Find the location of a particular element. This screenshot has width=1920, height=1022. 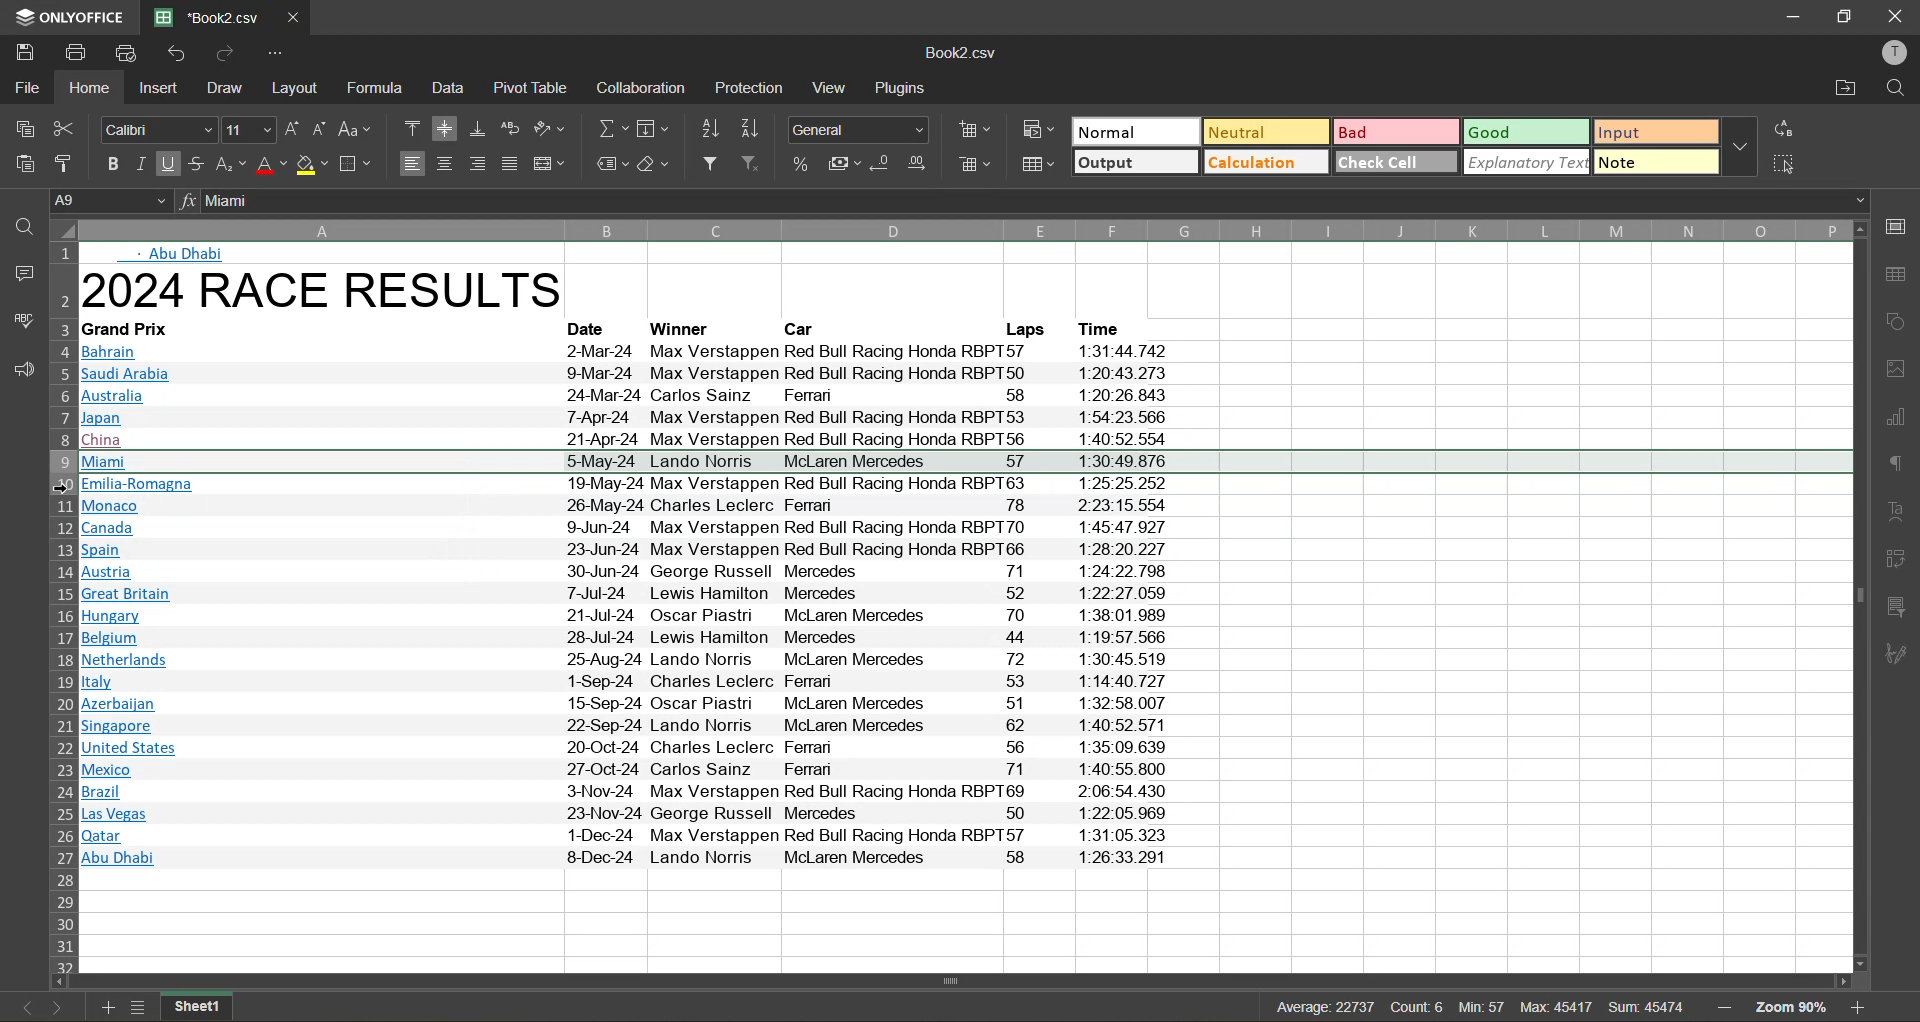

align top is located at coordinates (413, 130).